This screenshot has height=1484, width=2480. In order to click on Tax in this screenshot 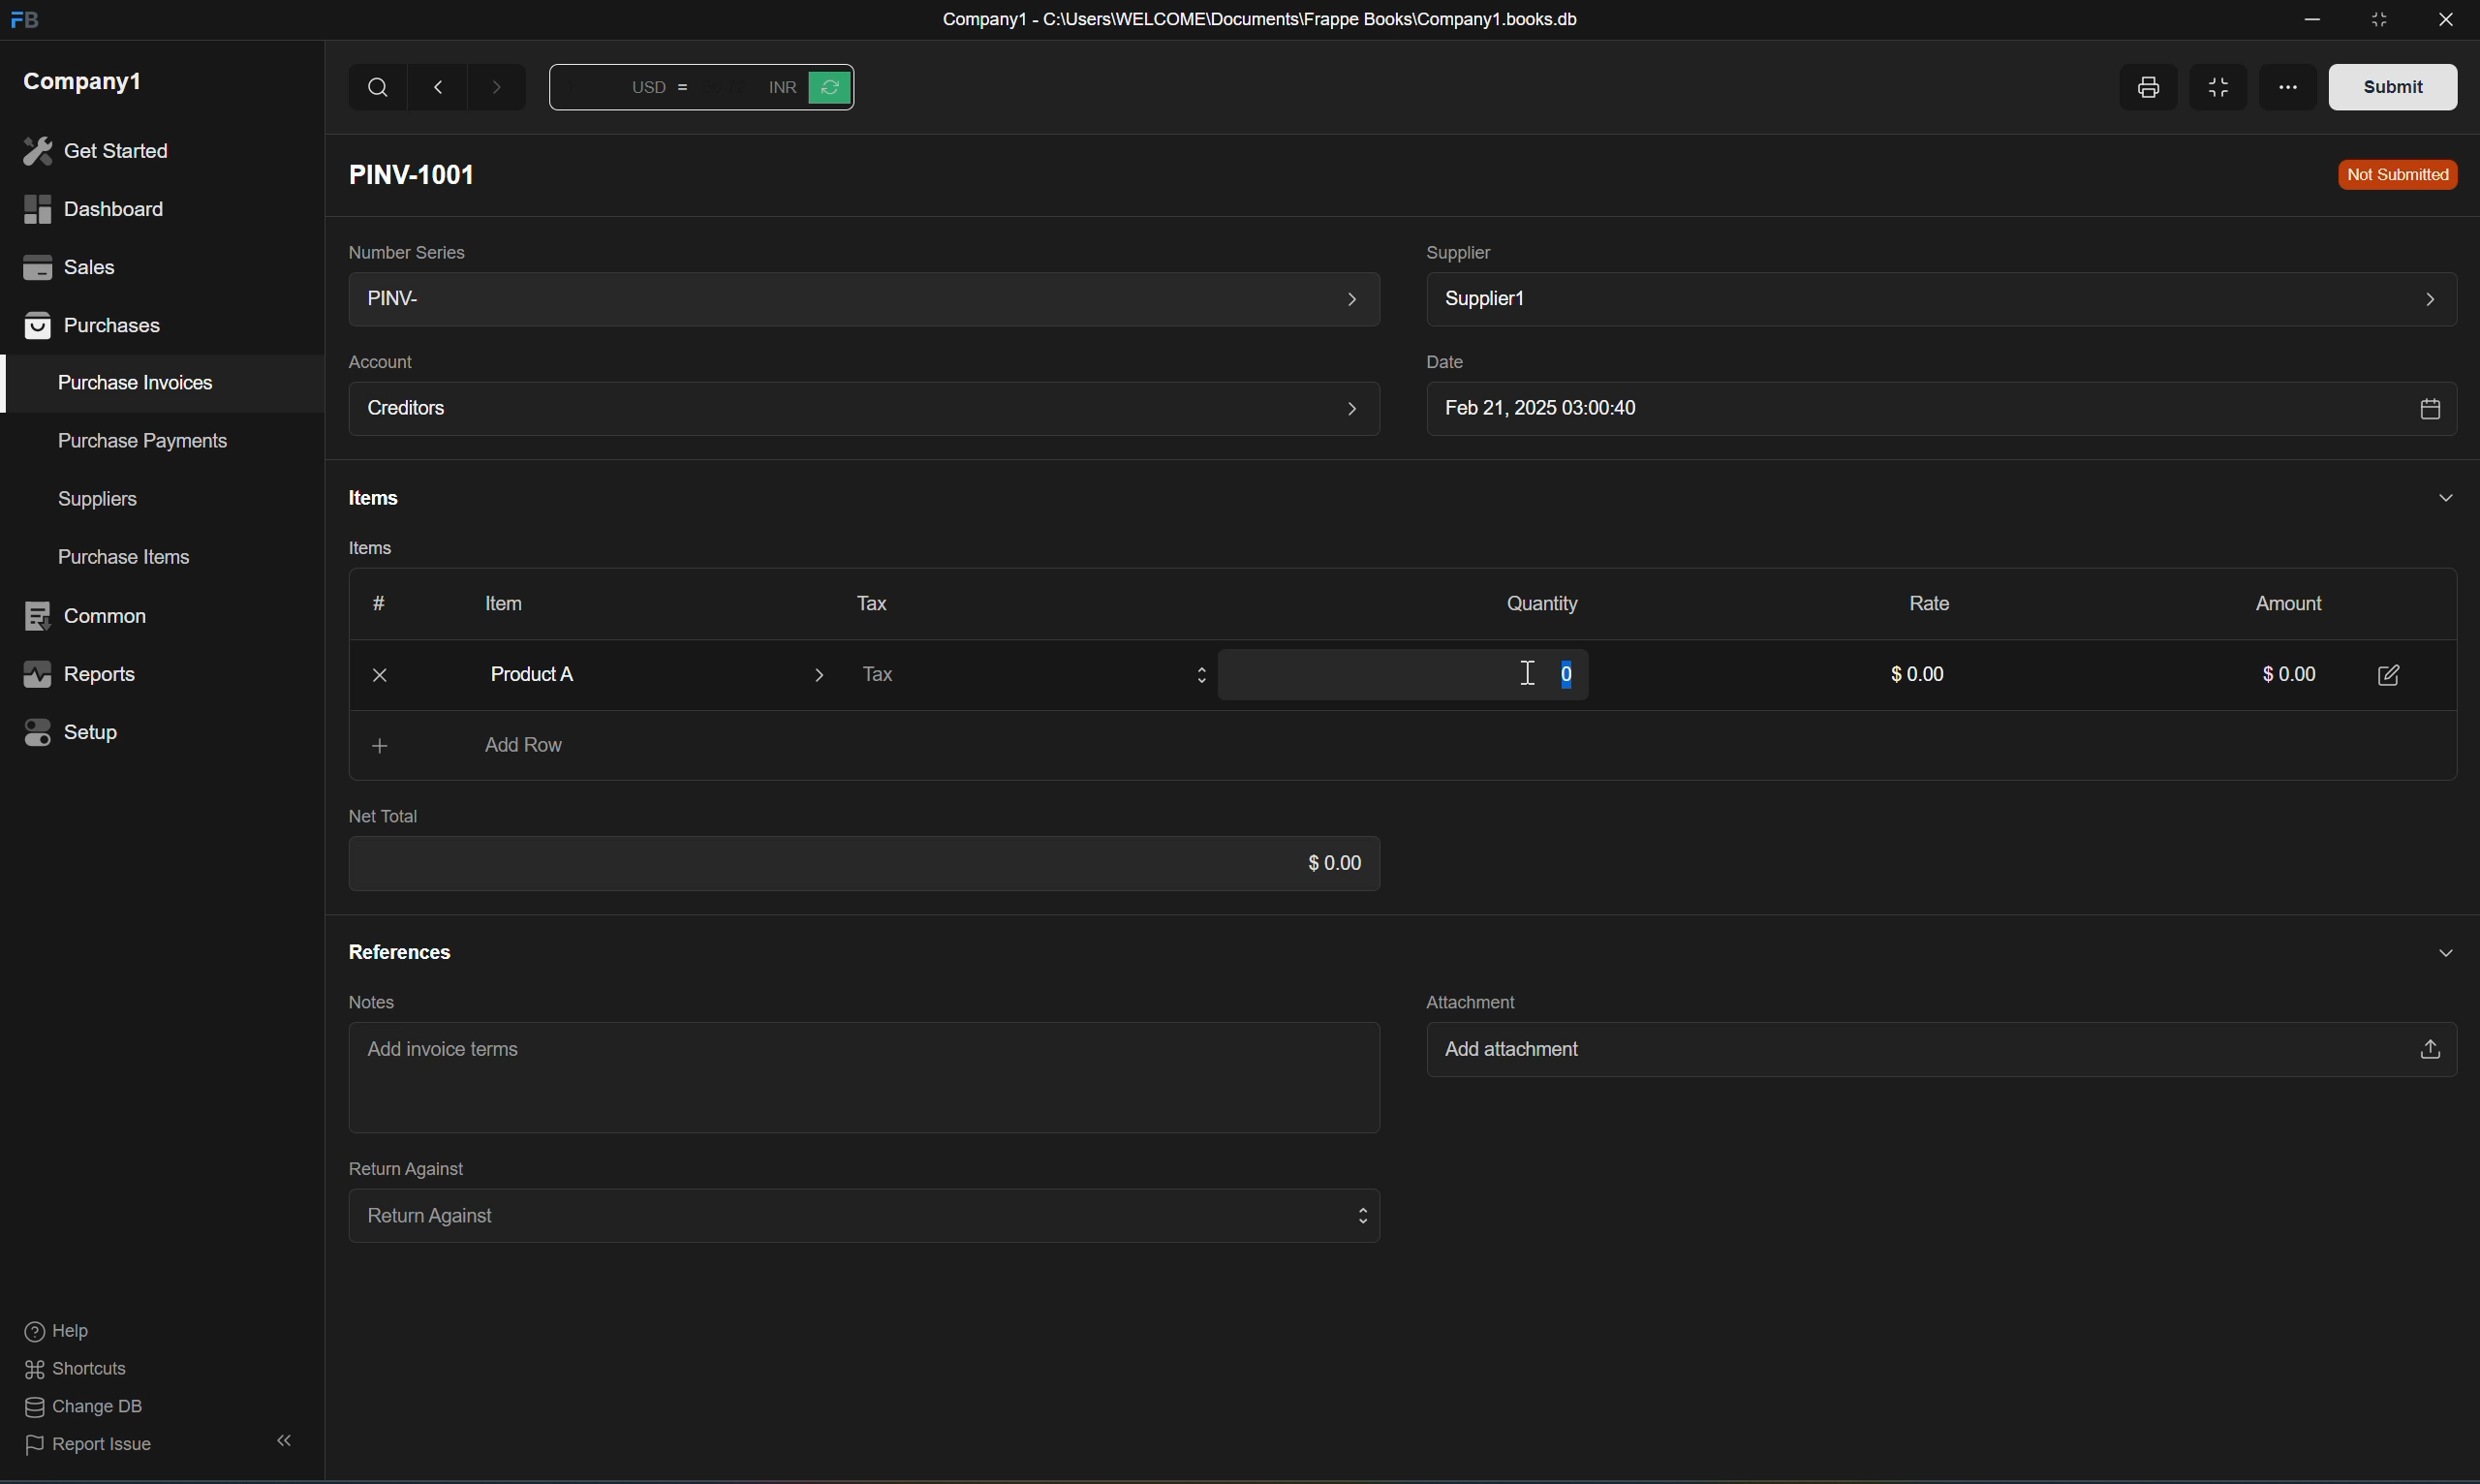, I will do `click(1032, 679)`.